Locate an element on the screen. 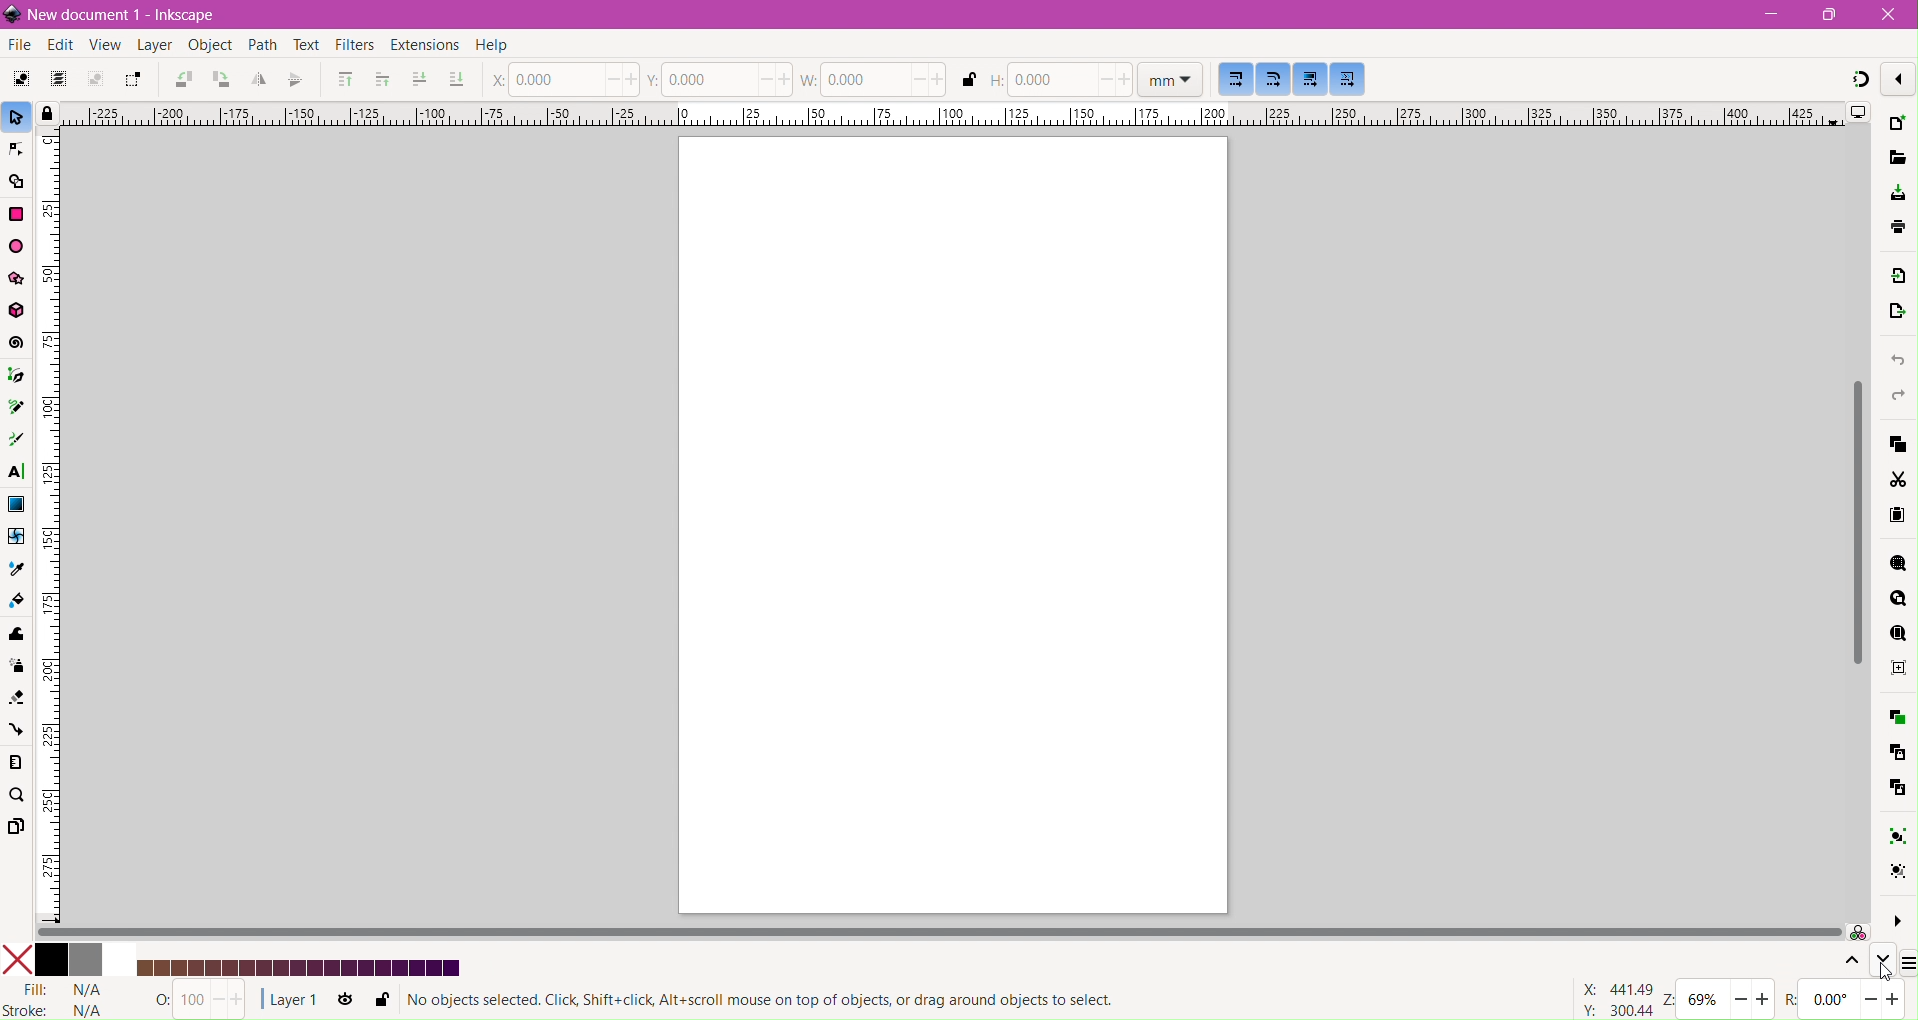  Toggle current layer visibility is located at coordinates (346, 1003).